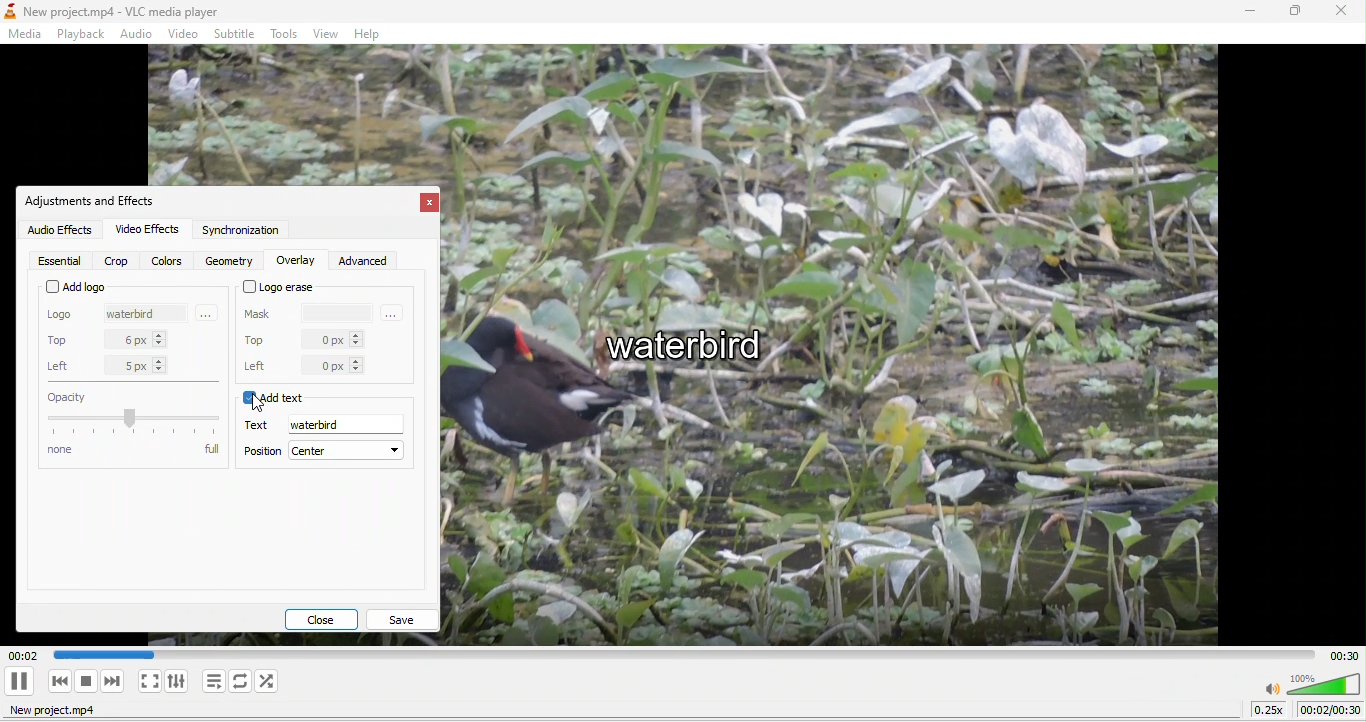  I want to click on crop, so click(119, 259).